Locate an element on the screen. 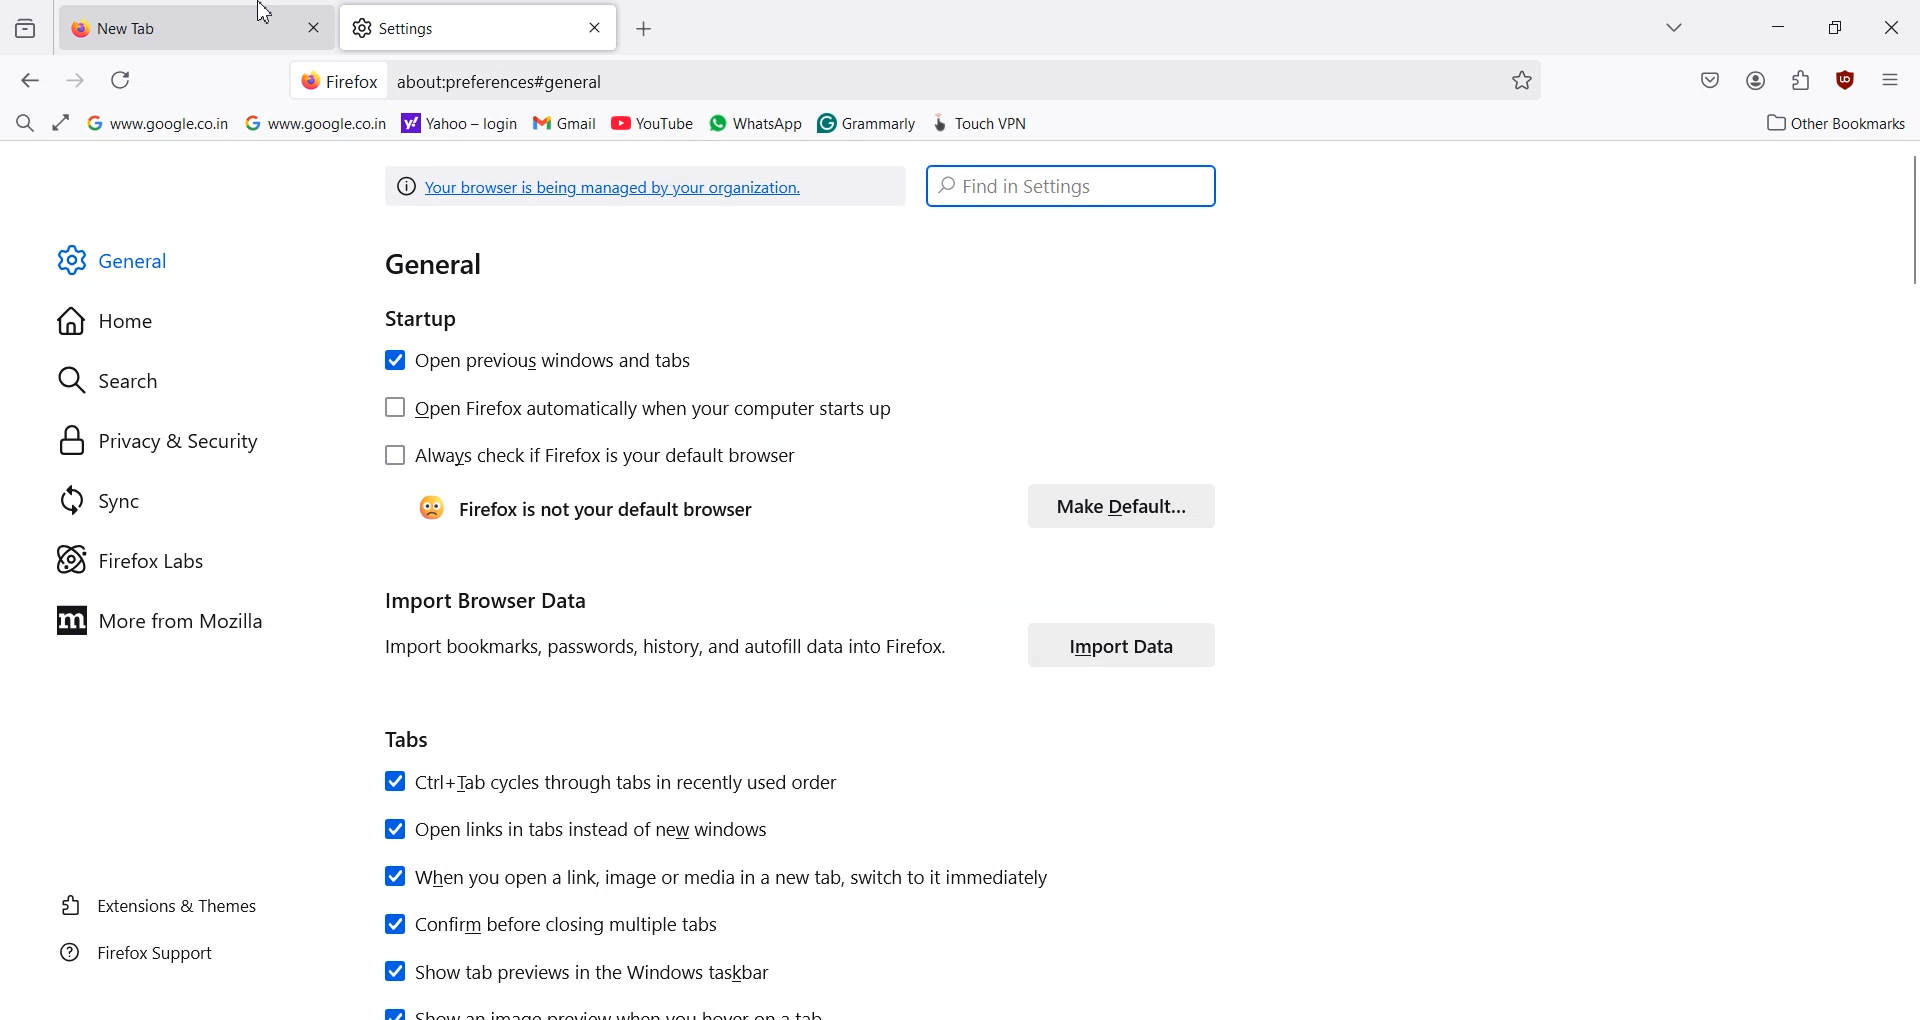  uBlock Origin is located at coordinates (1844, 80).